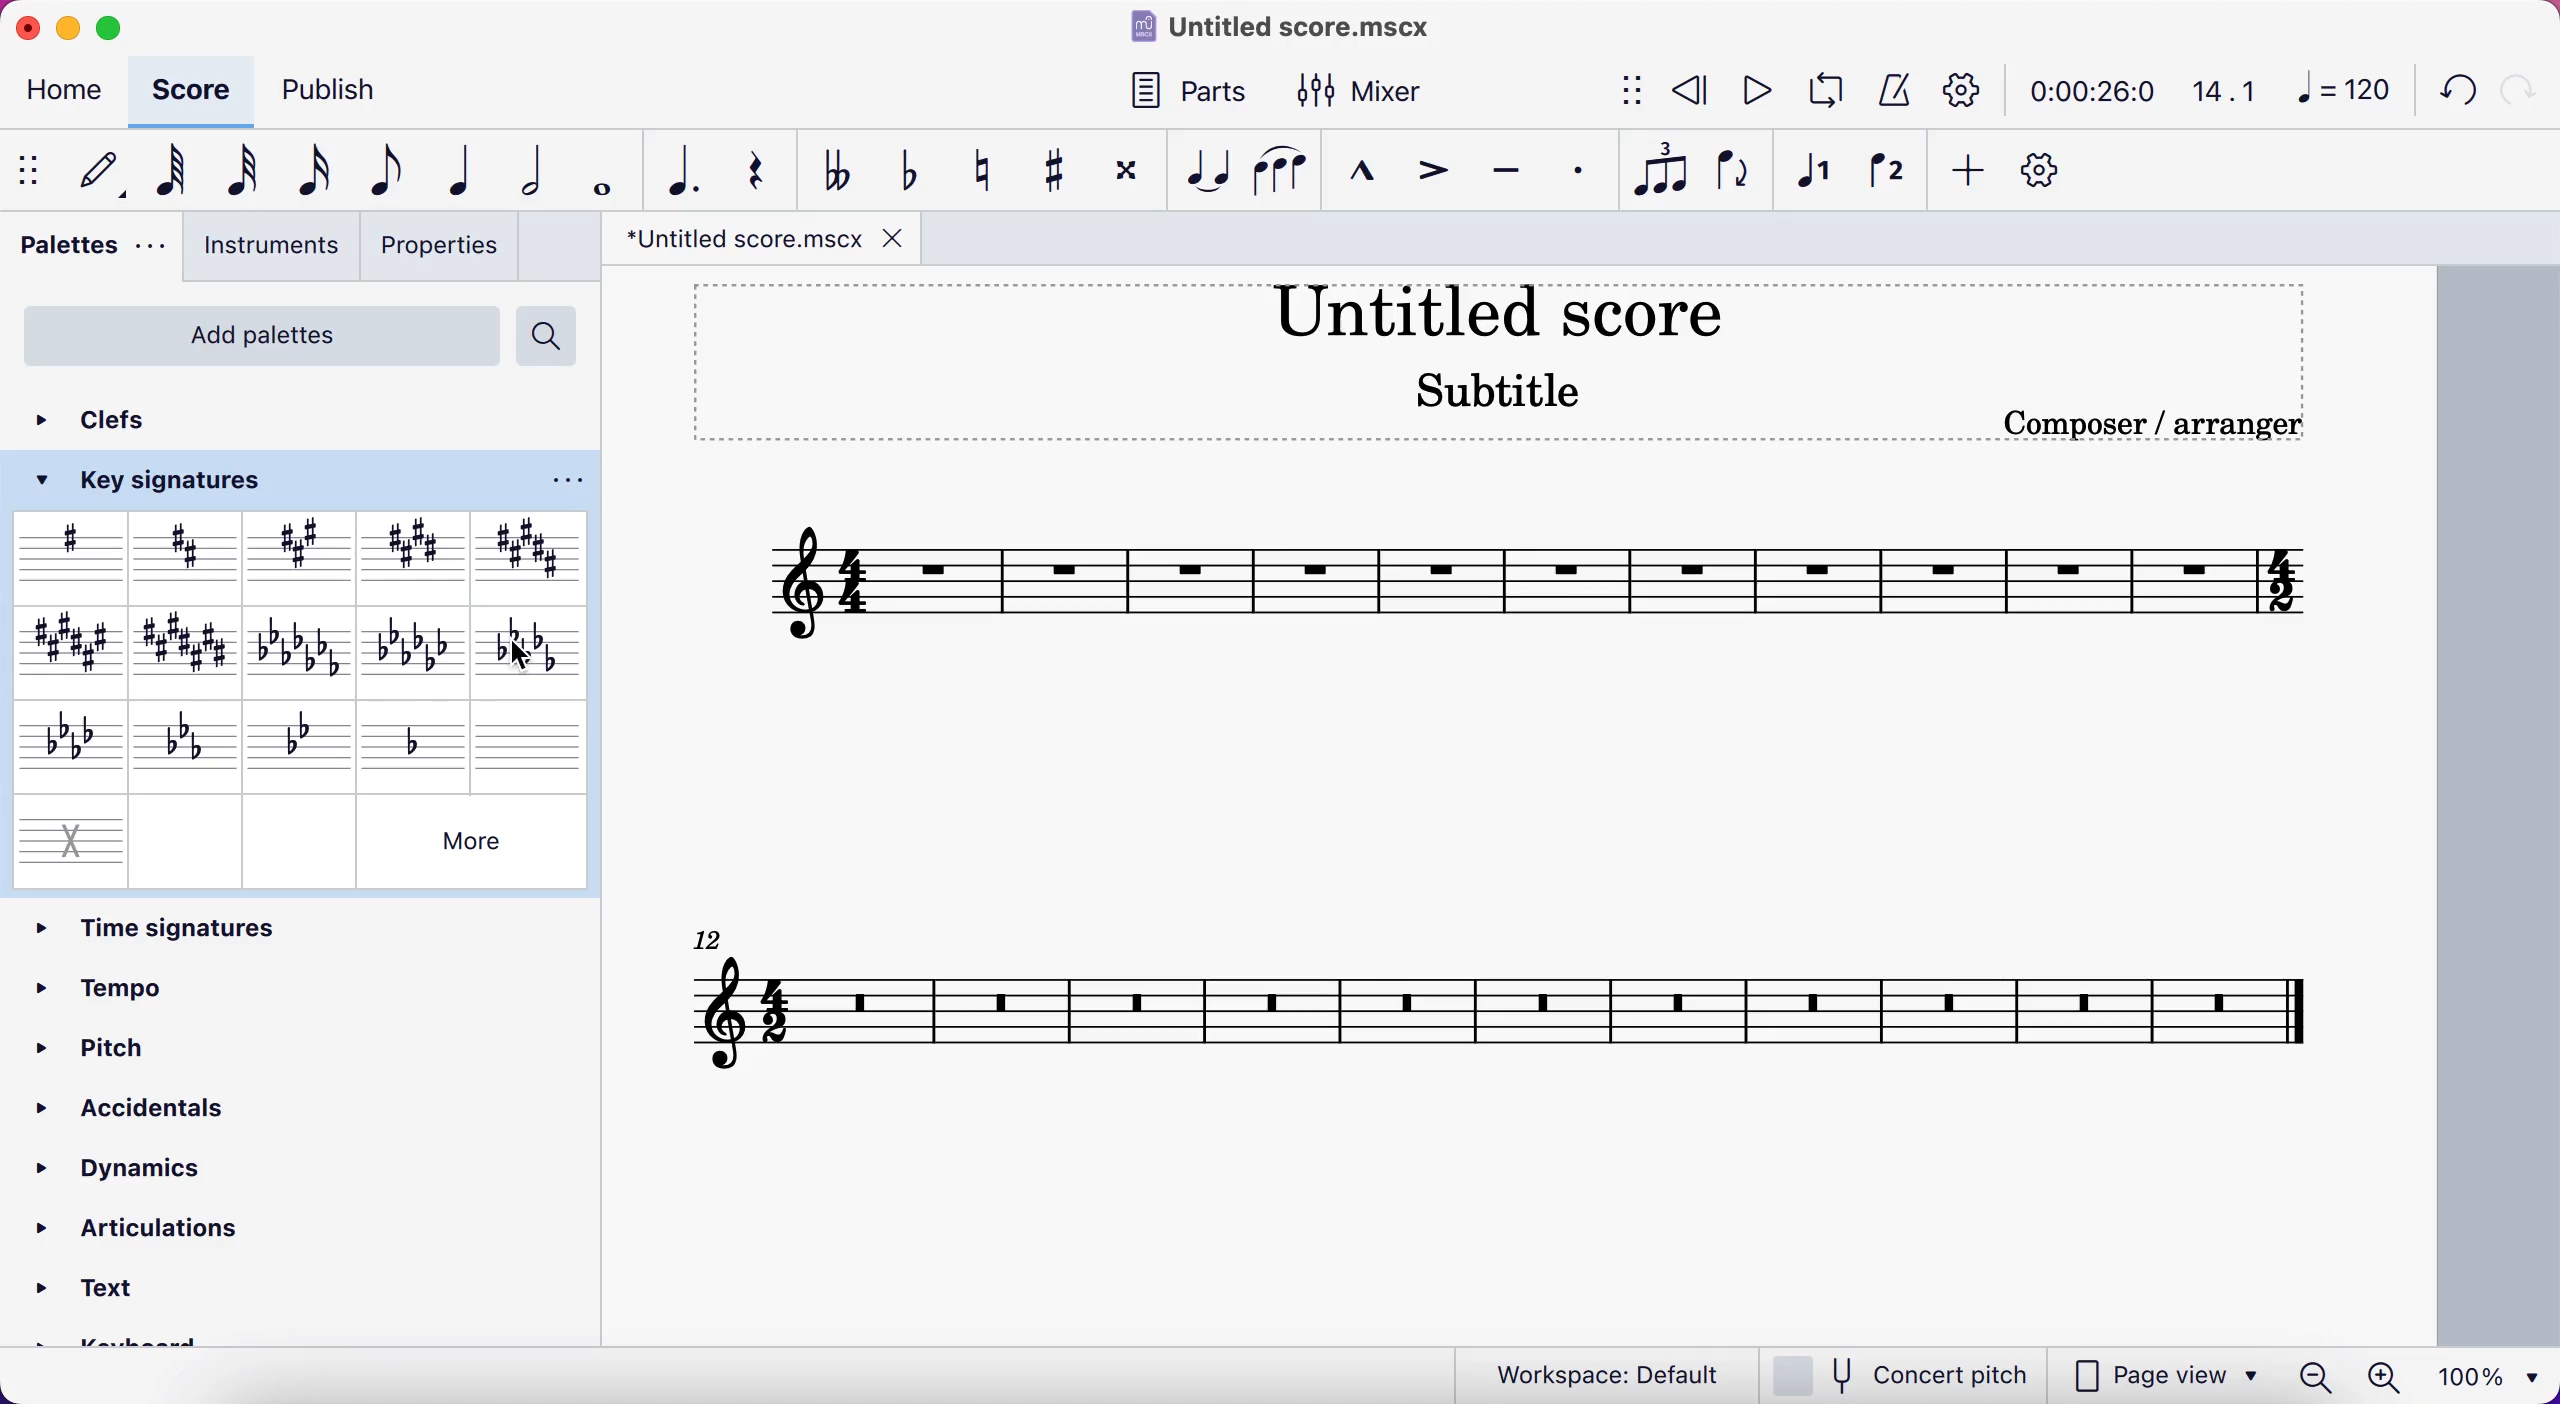 The height and width of the screenshot is (1404, 2560). I want to click on redo, so click(2518, 91).